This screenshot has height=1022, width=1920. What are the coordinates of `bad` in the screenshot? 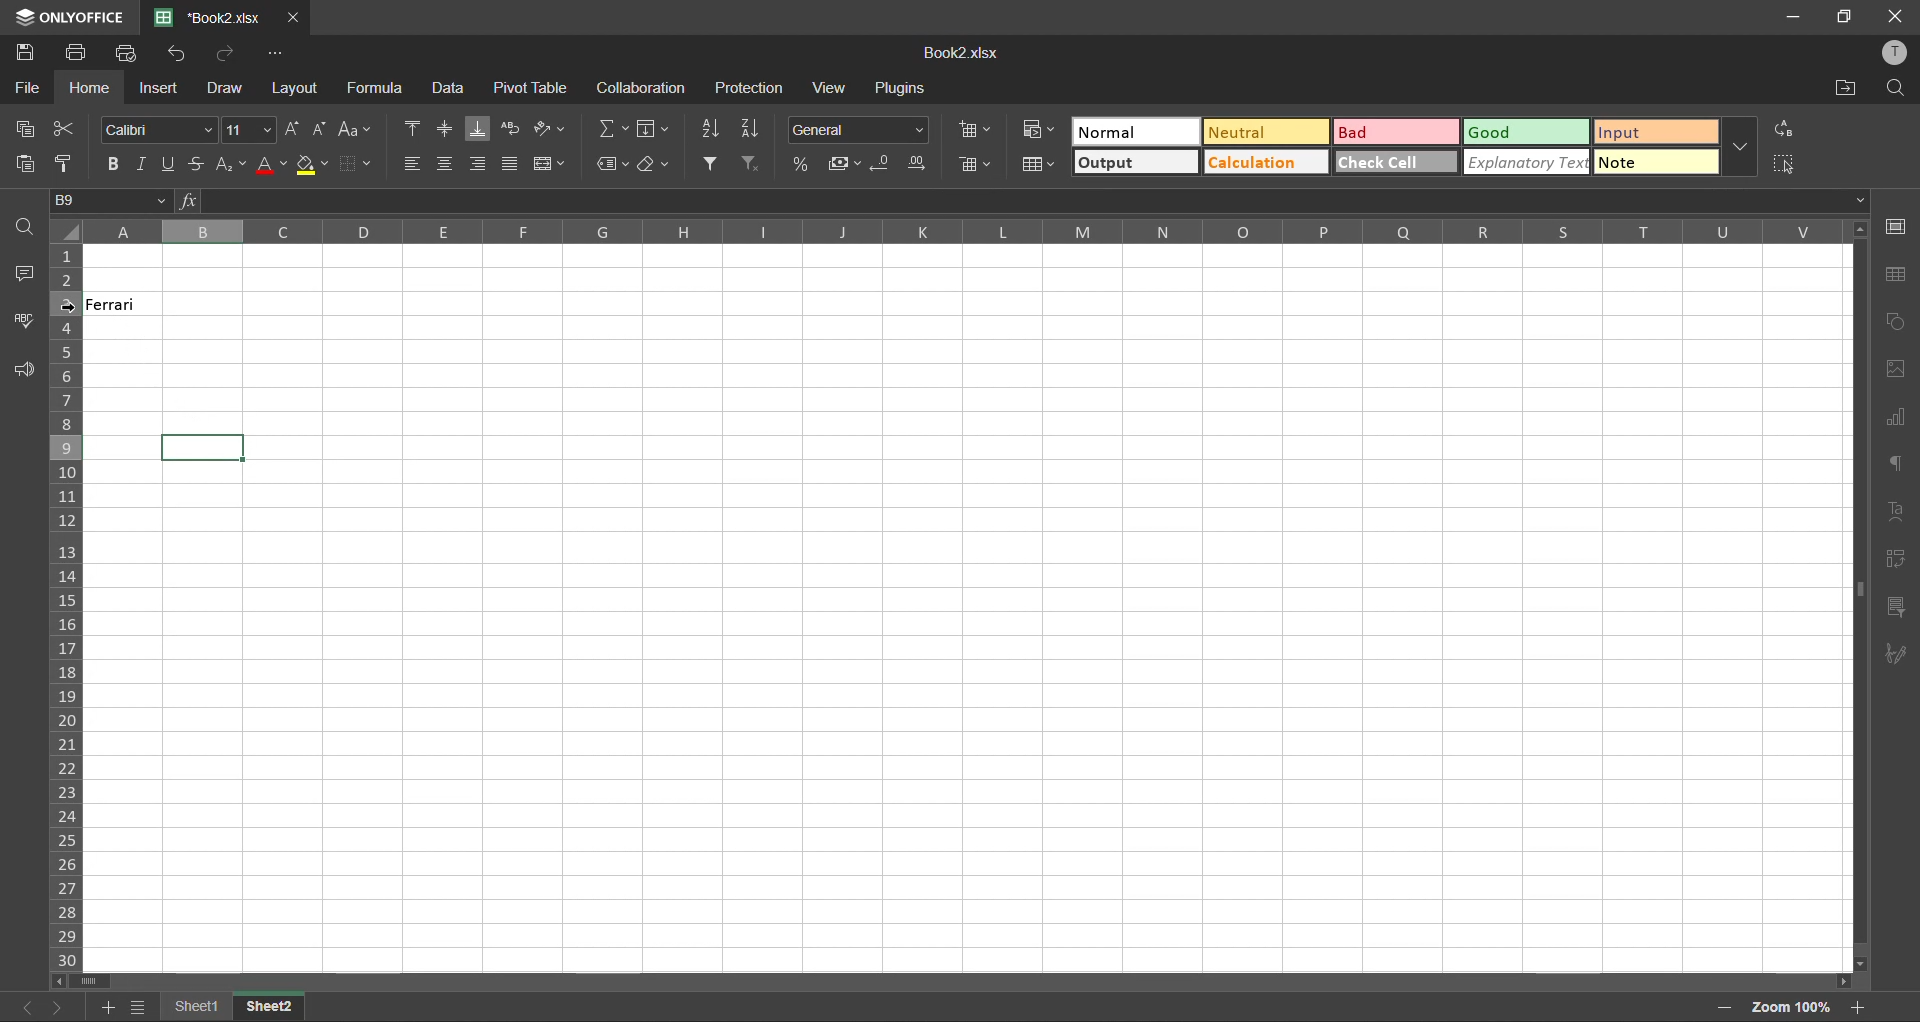 It's located at (1397, 134).